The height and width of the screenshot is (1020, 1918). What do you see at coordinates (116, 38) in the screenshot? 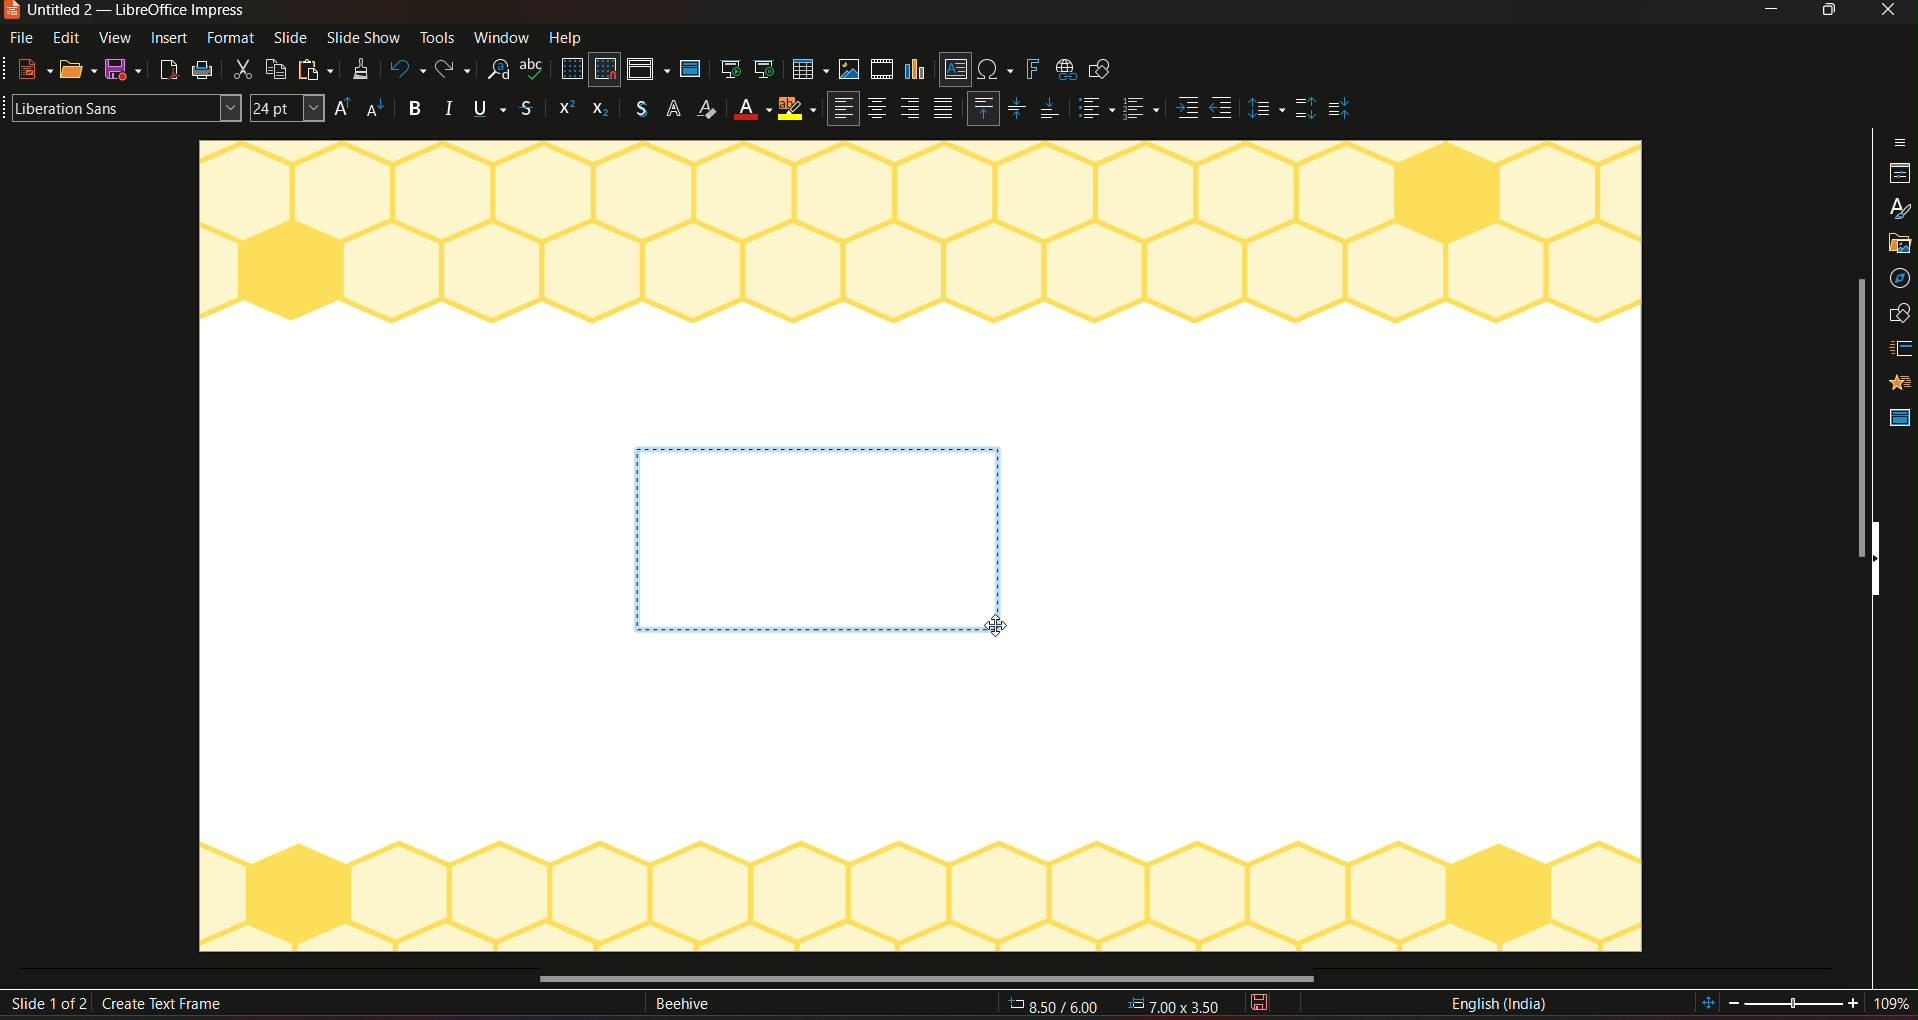
I see `view` at bounding box center [116, 38].